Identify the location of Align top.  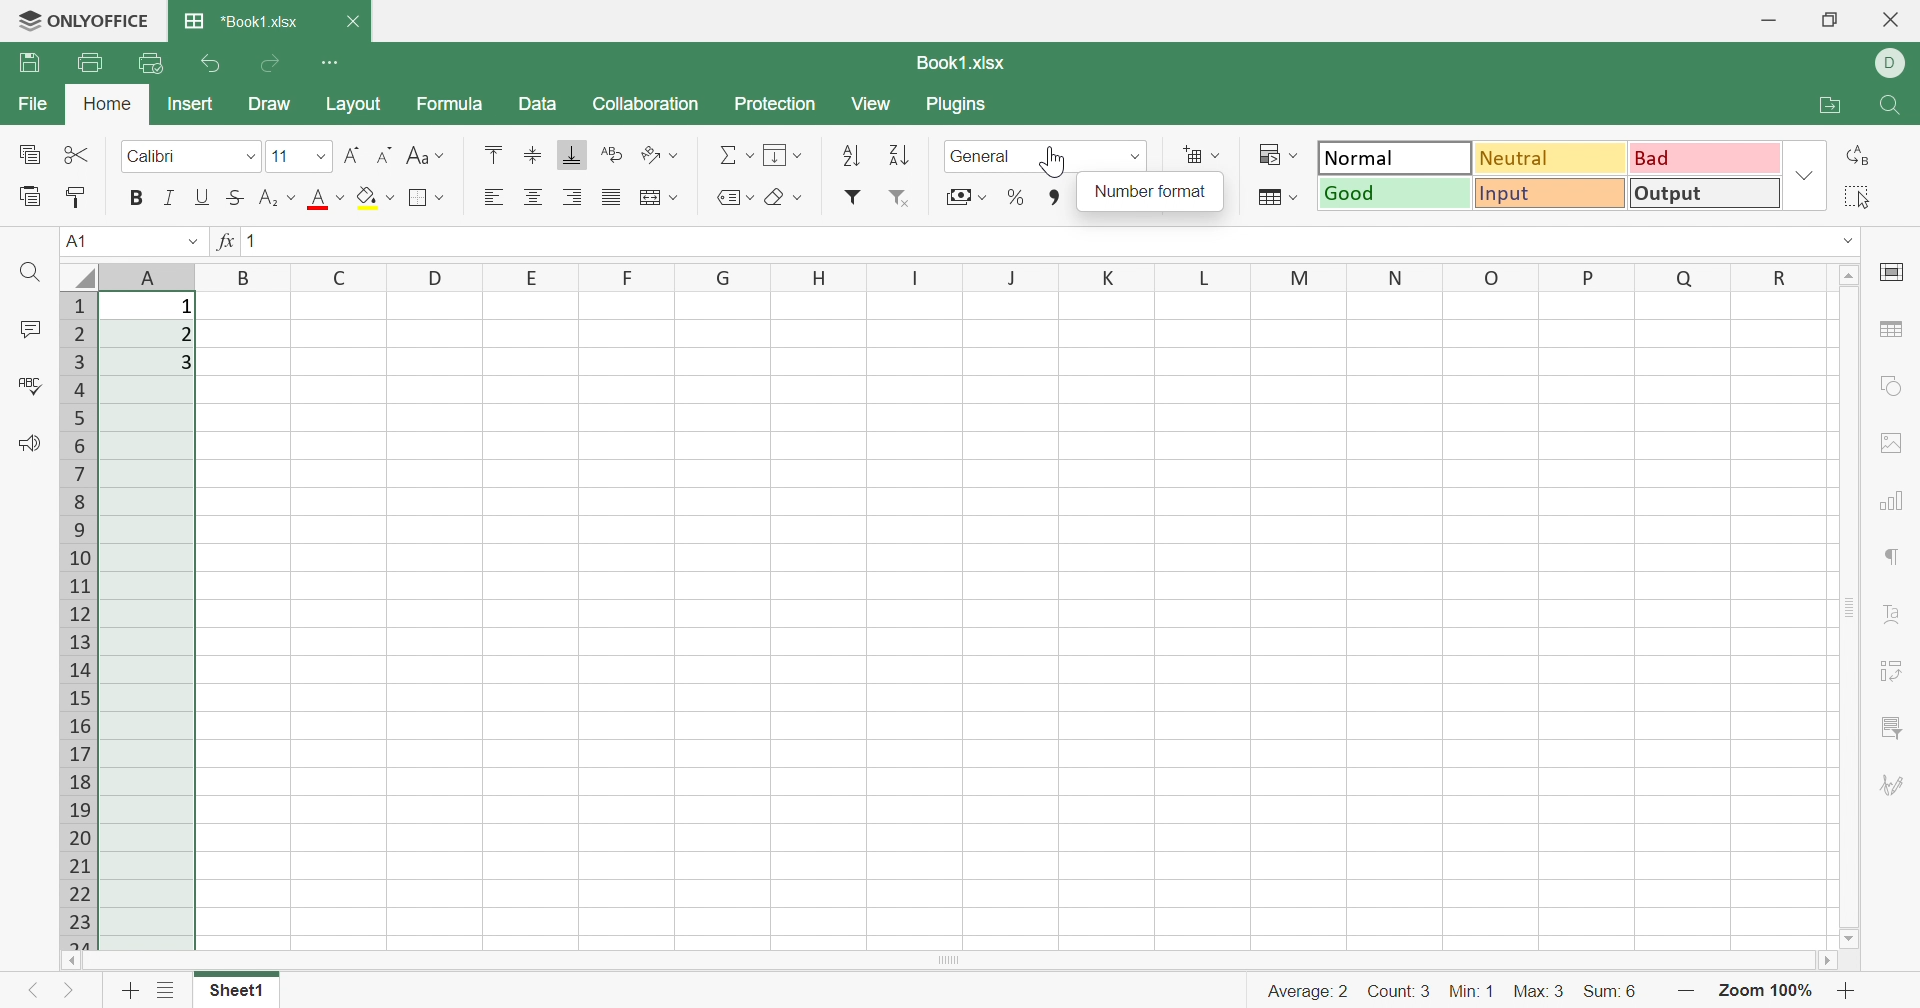
(493, 152).